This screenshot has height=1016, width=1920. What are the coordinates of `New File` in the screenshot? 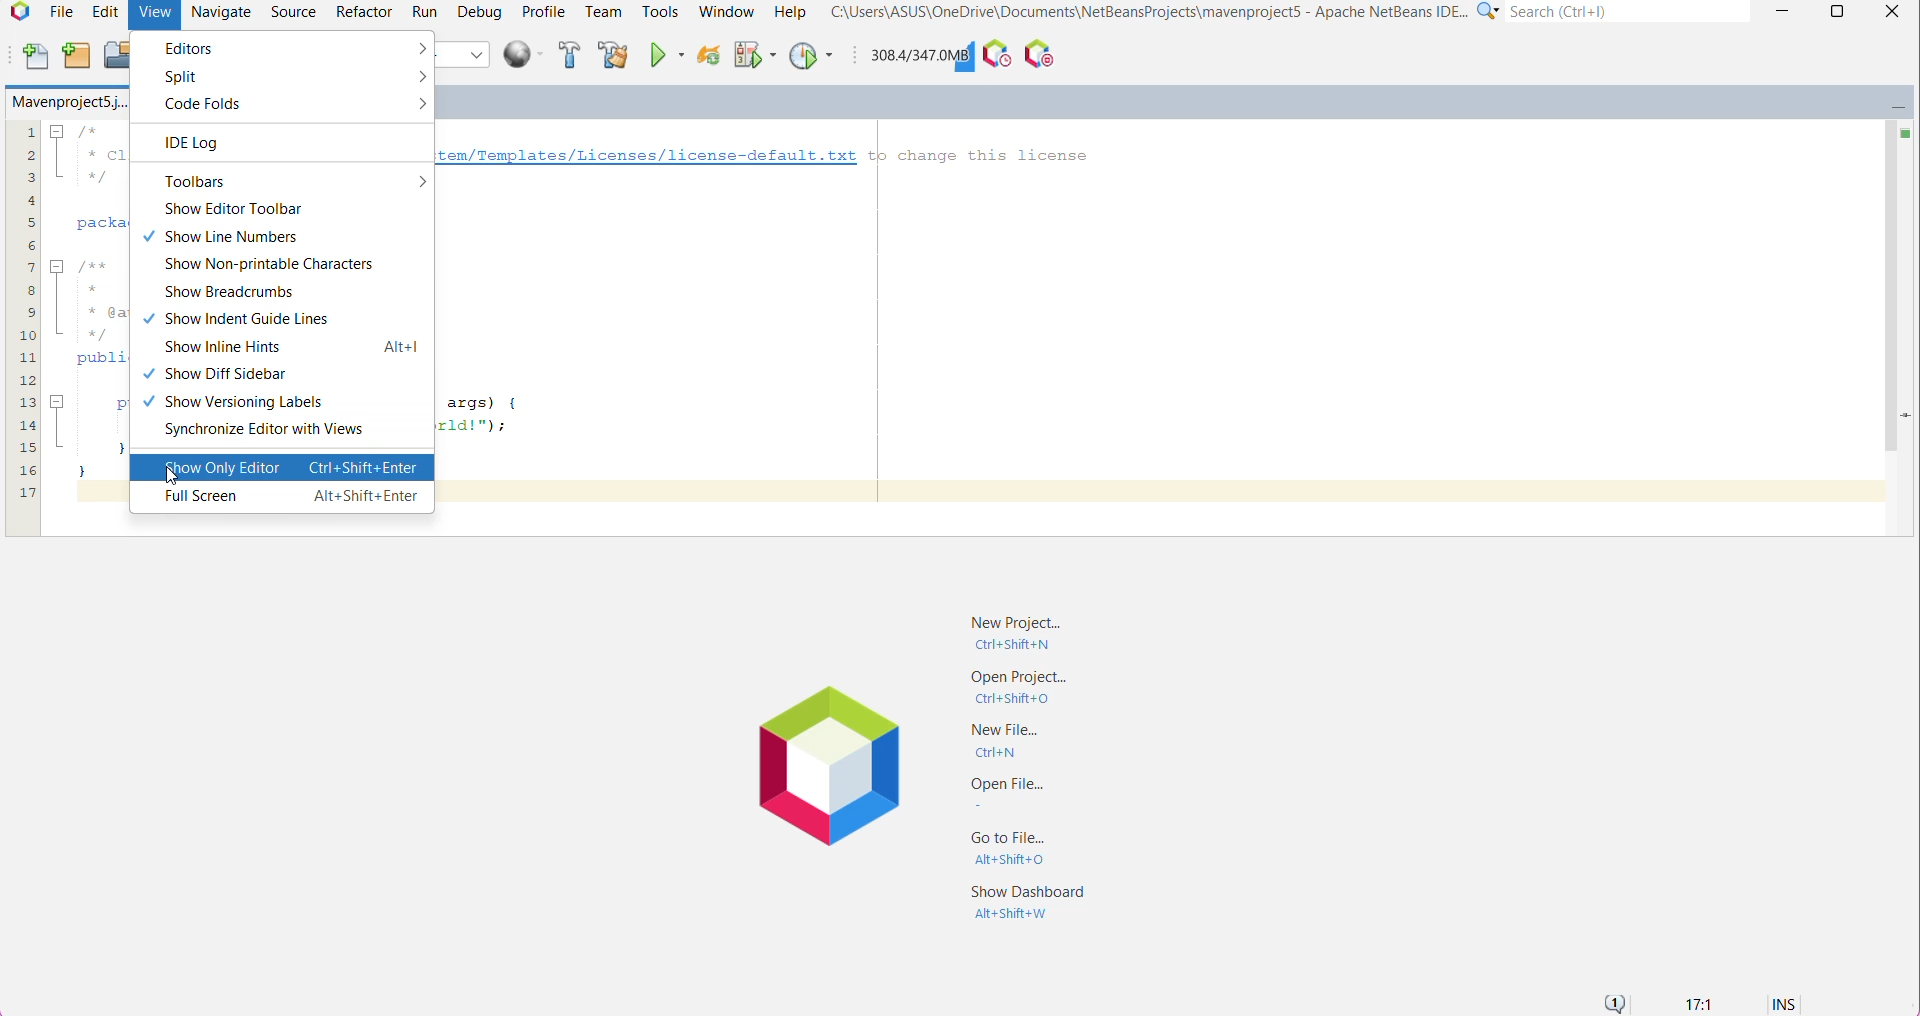 It's located at (1005, 740).